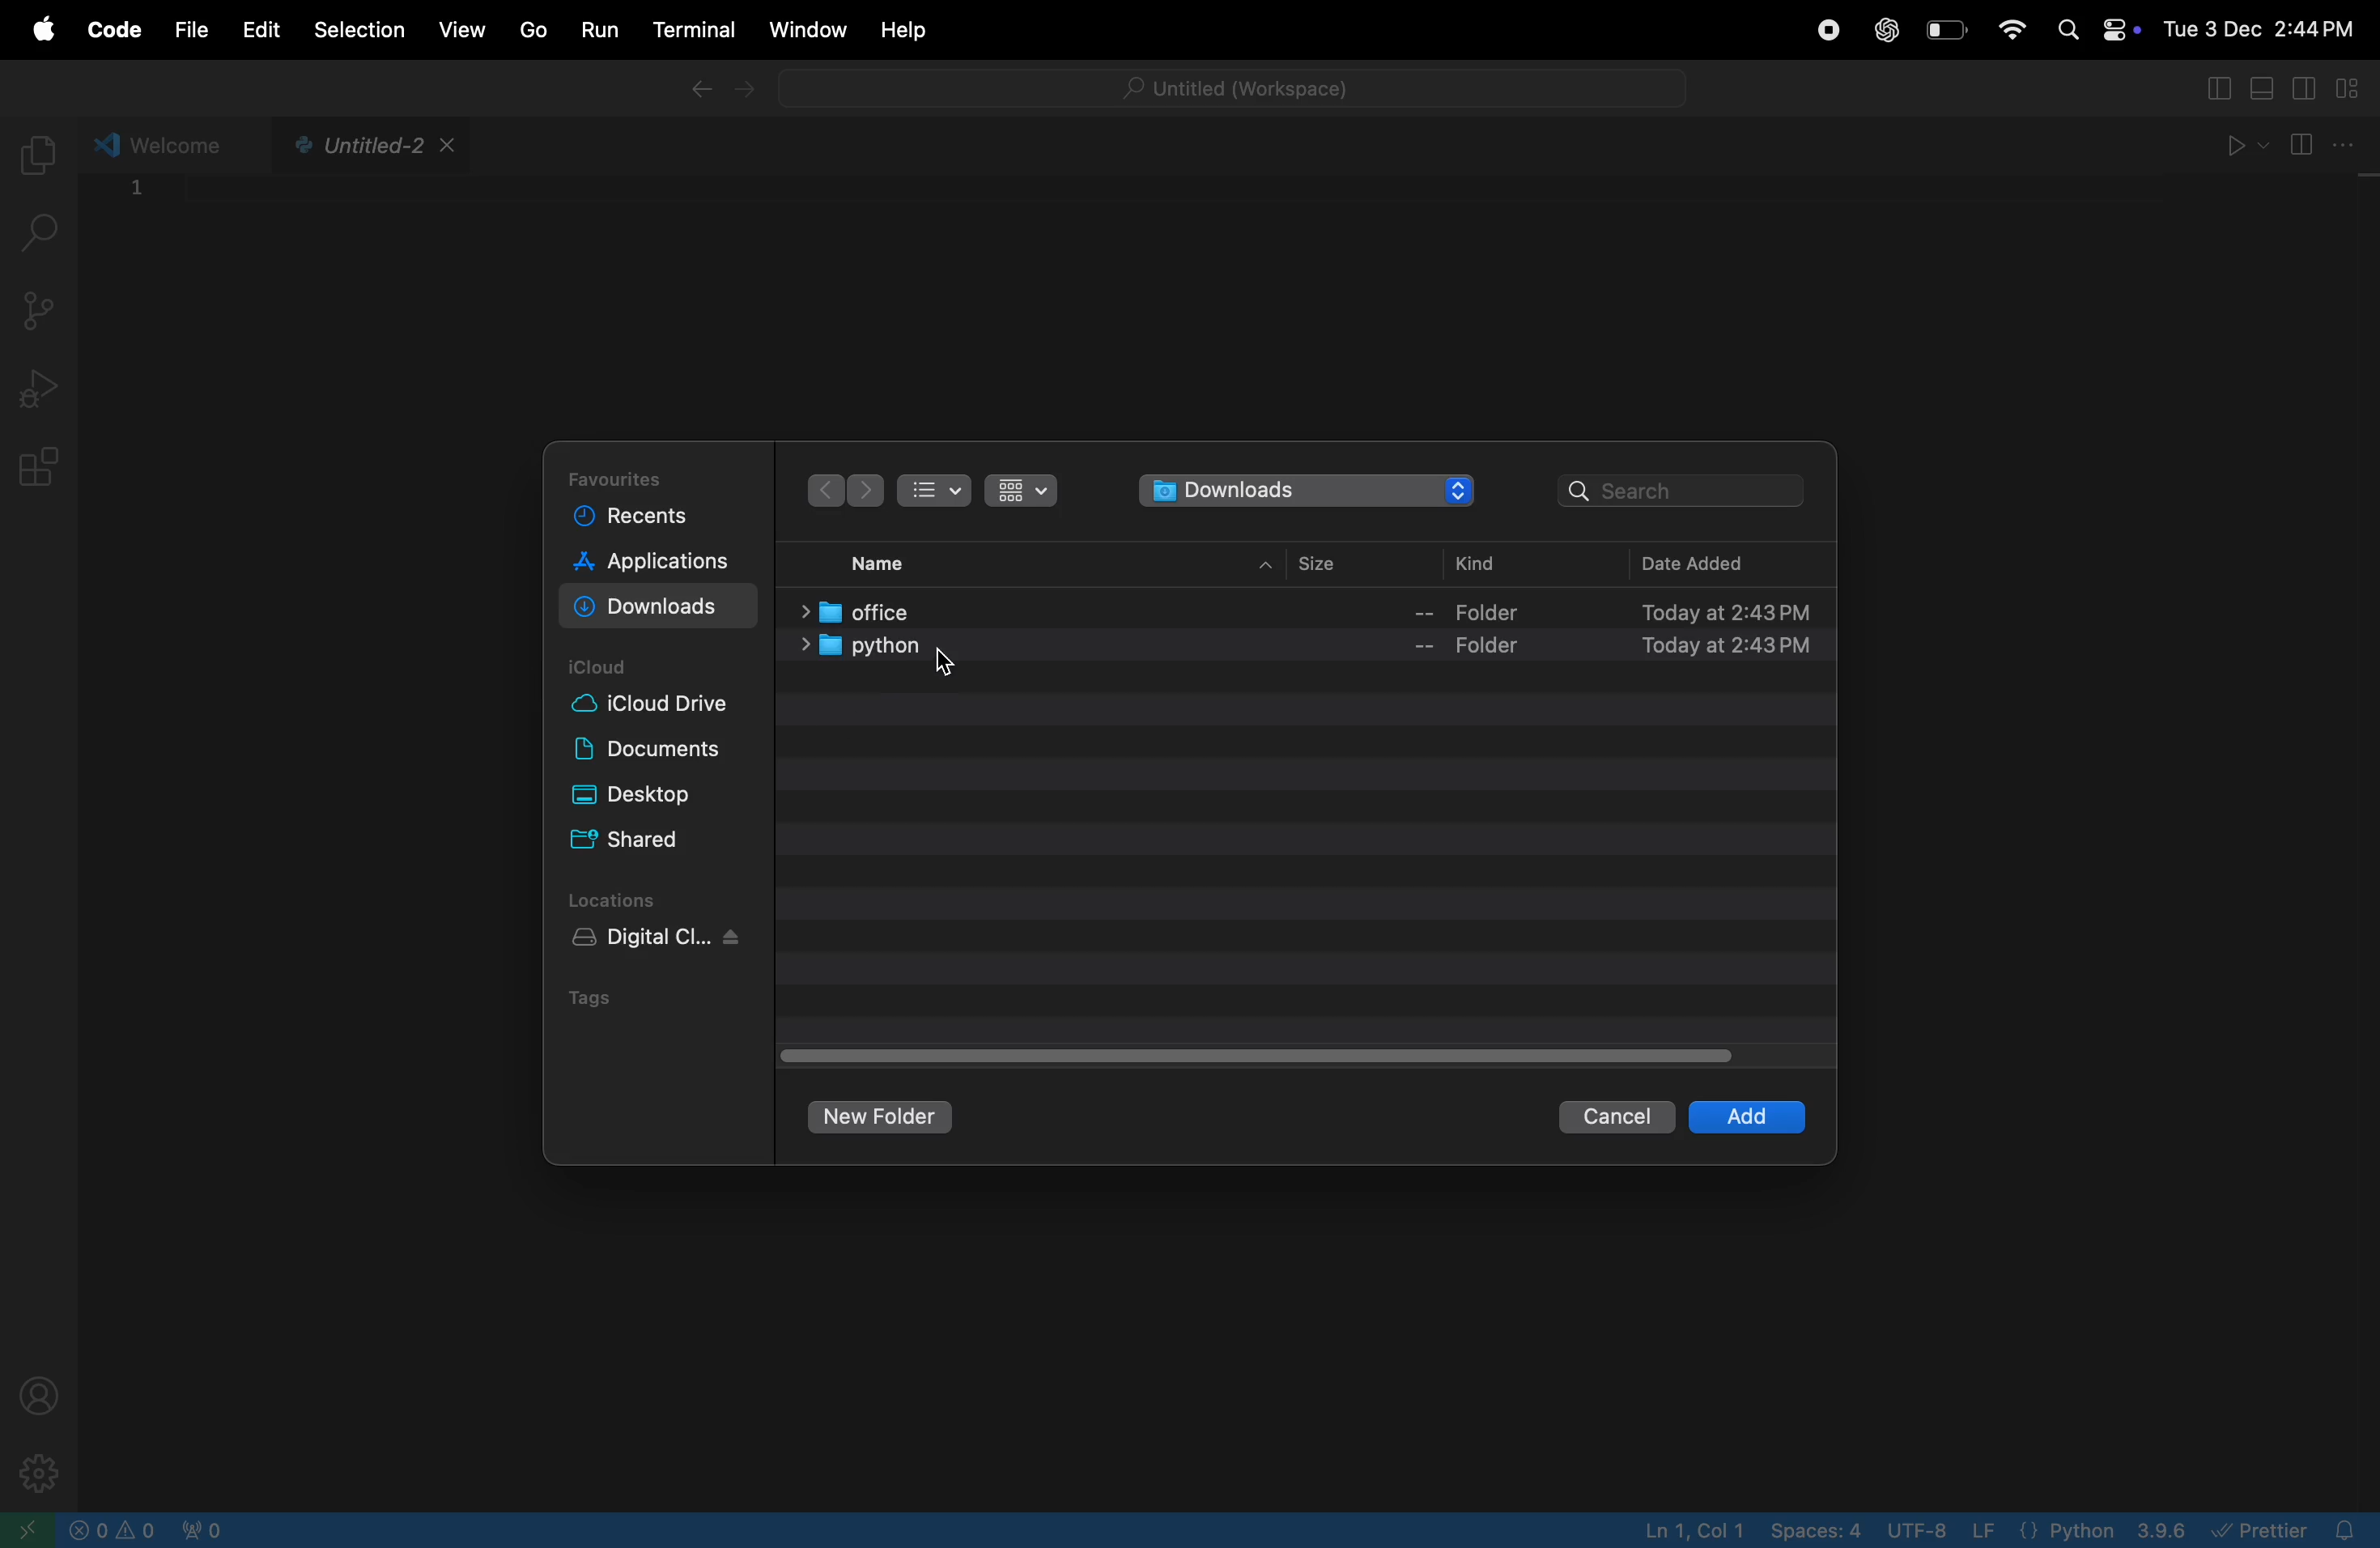 Image resolution: width=2380 pixels, height=1548 pixels. Describe the element at coordinates (866, 611) in the screenshot. I see `office` at that location.